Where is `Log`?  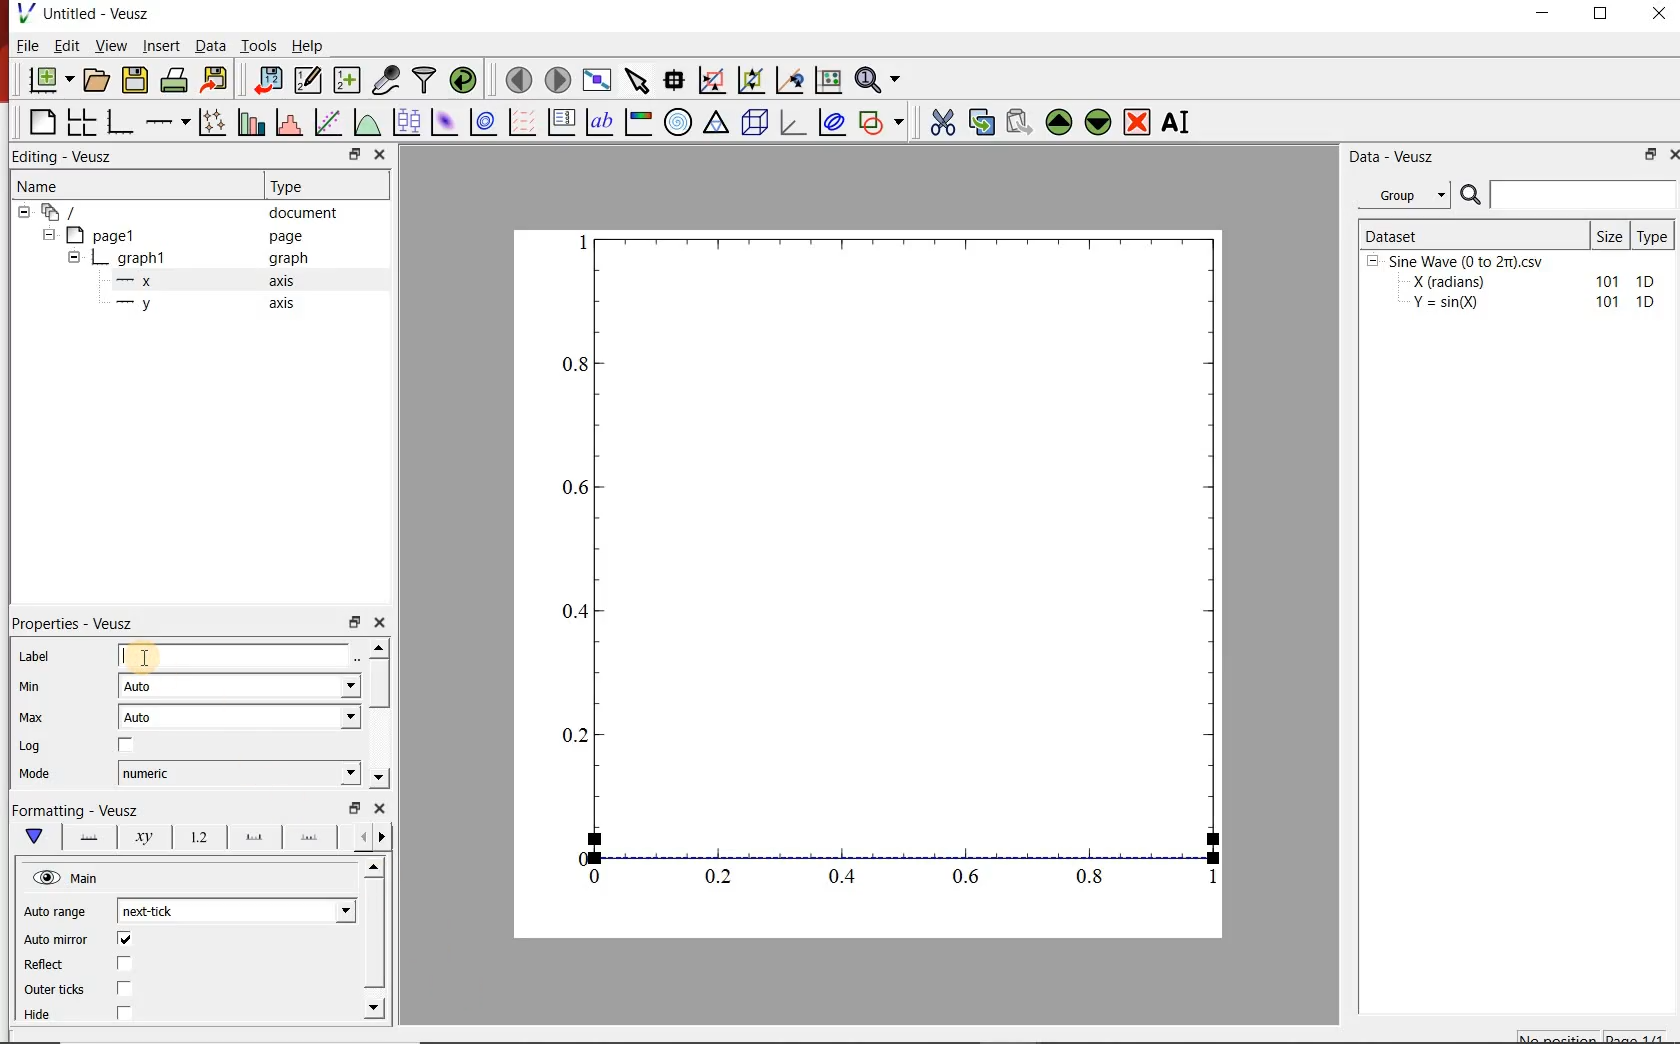 Log is located at coordinates (30, 746).